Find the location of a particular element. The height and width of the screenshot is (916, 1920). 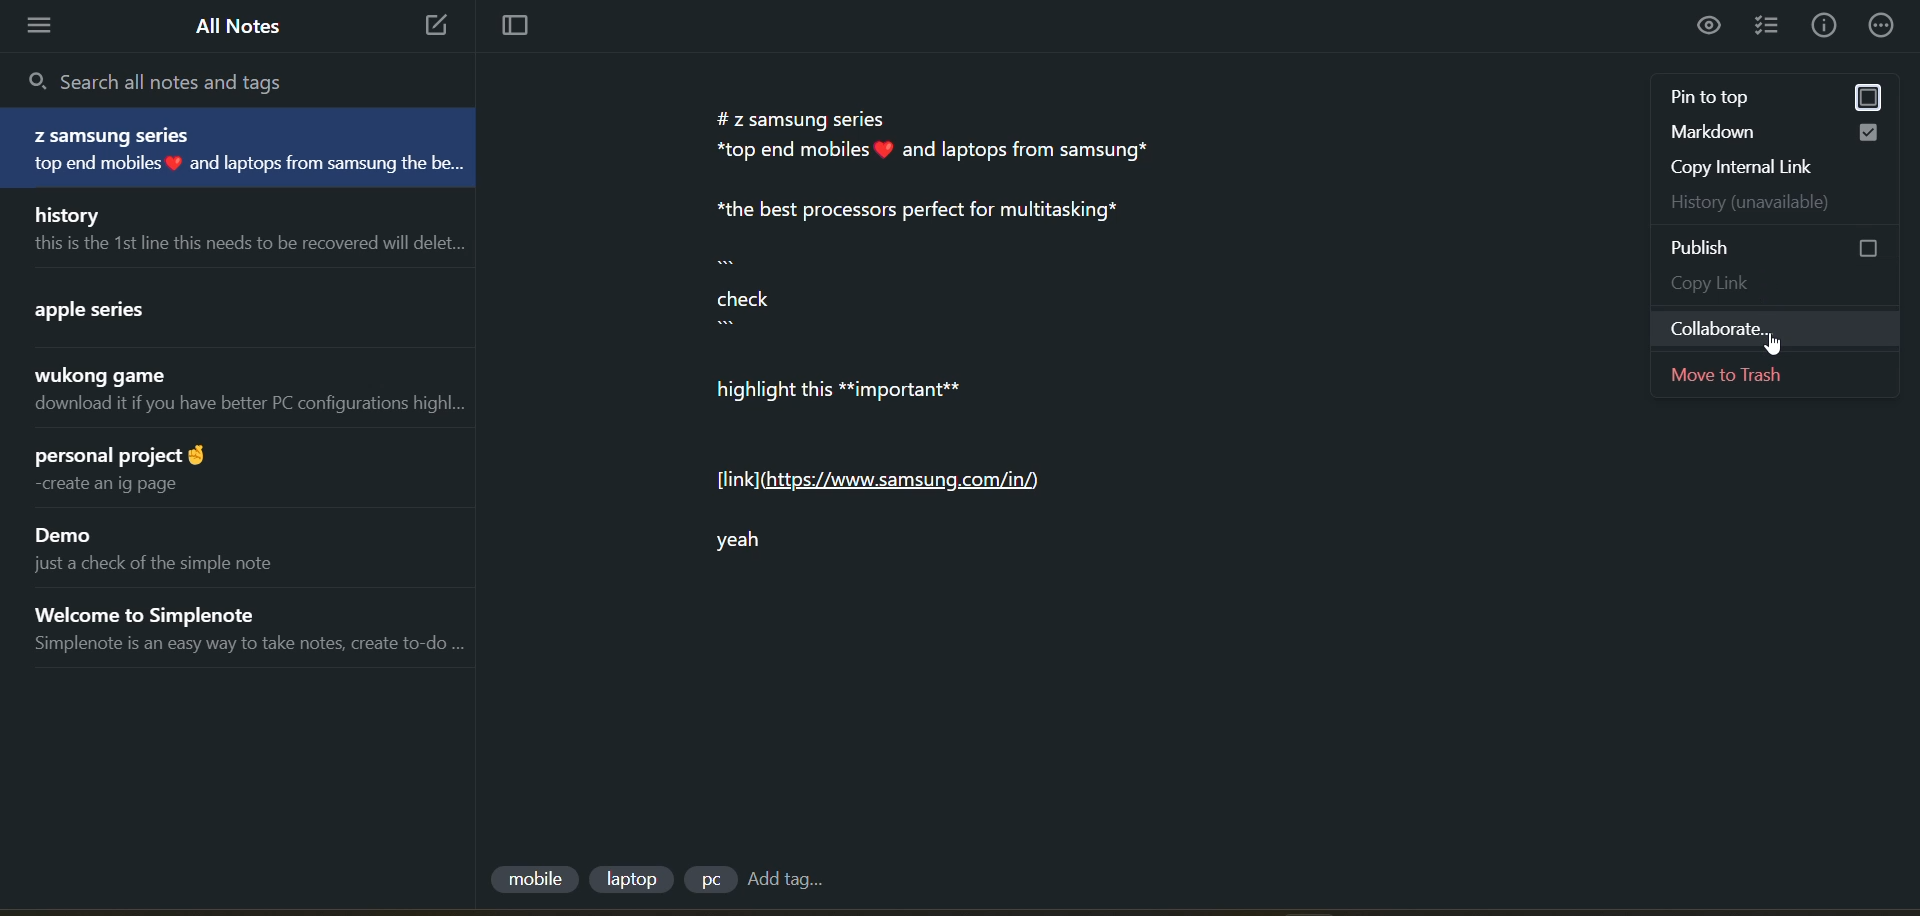

note title and preview is located at coordinates (238, 228).